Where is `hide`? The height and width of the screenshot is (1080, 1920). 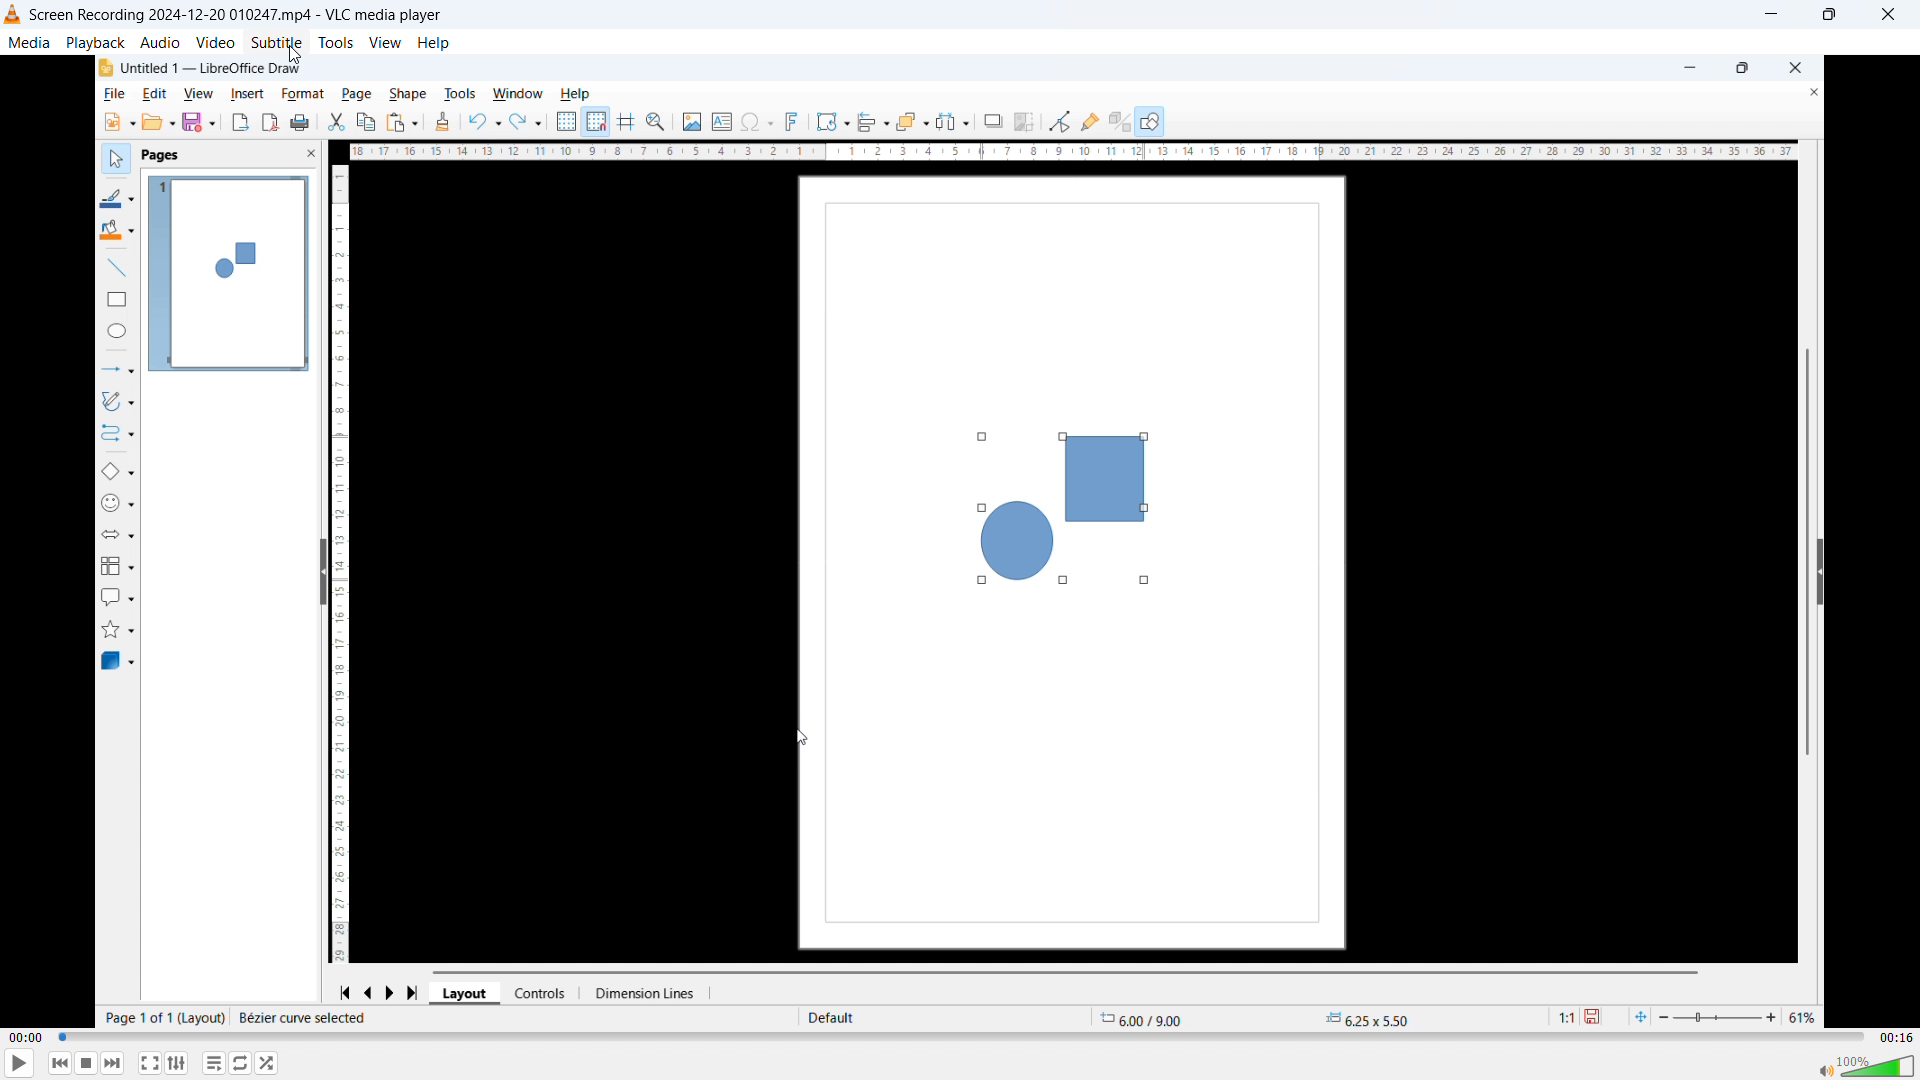 hide is located at coordinates (1820, 571).